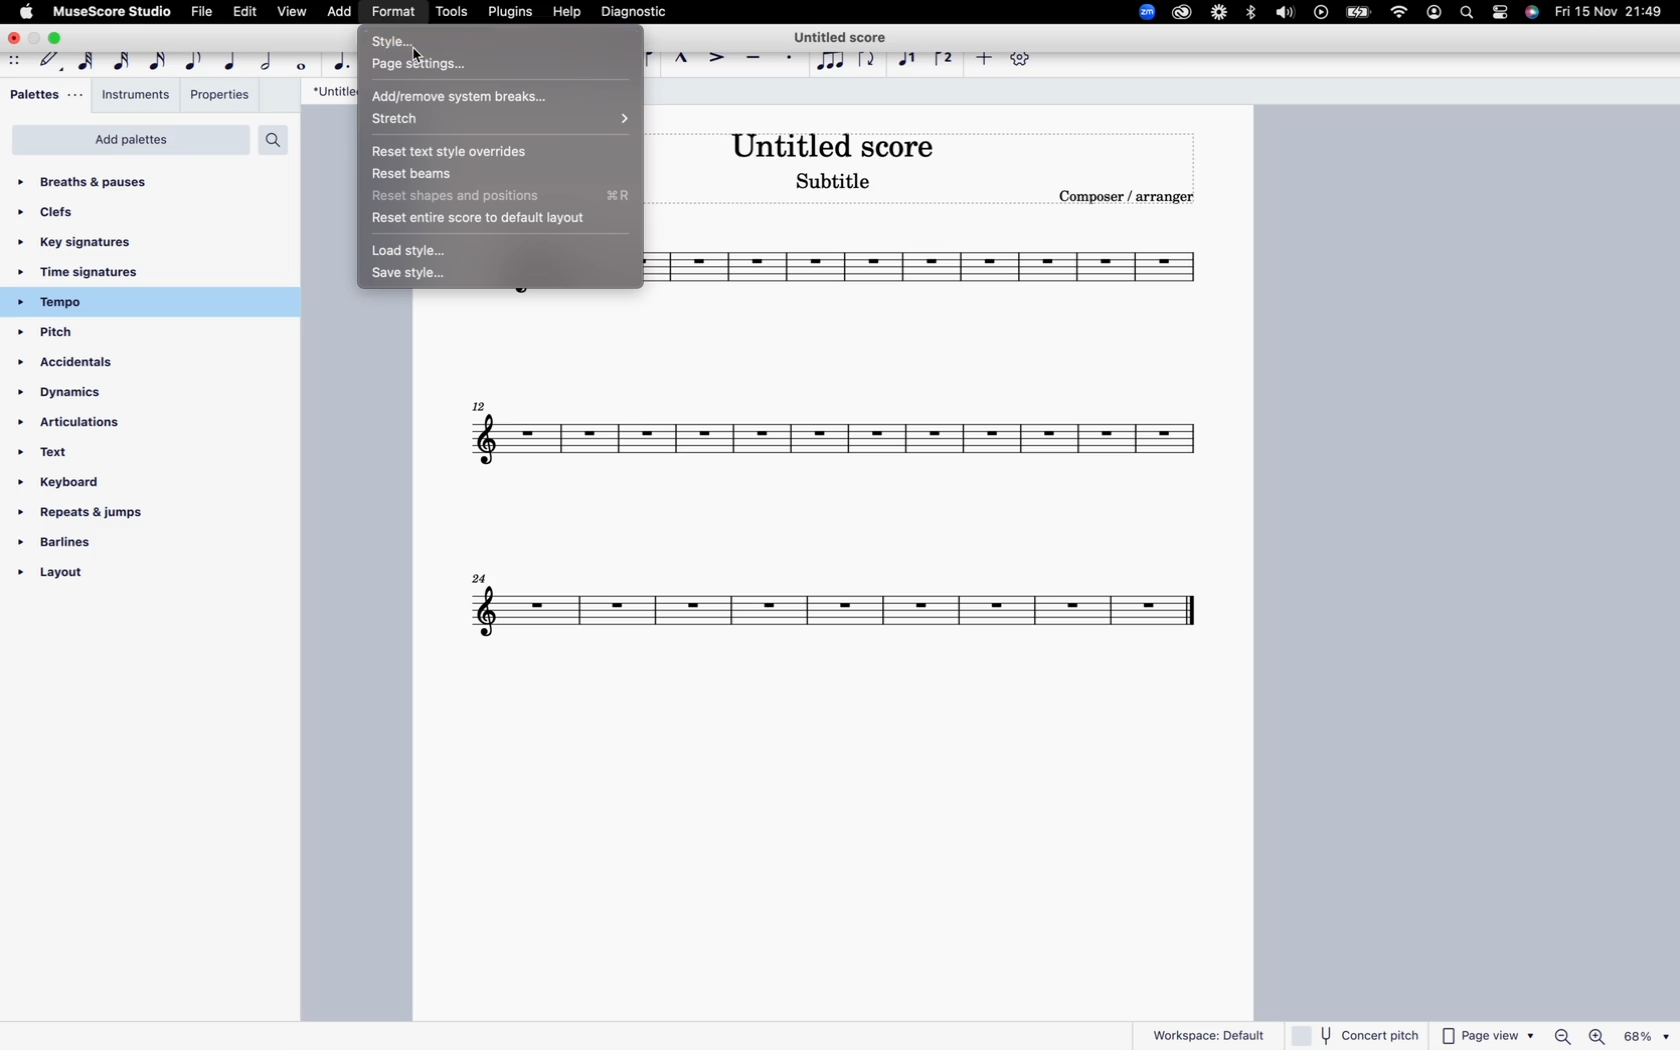 This screenshot has height=1050, width=1680. Describe the element at coordinates (64, 458) in the screenshot. I see `text` at that location.